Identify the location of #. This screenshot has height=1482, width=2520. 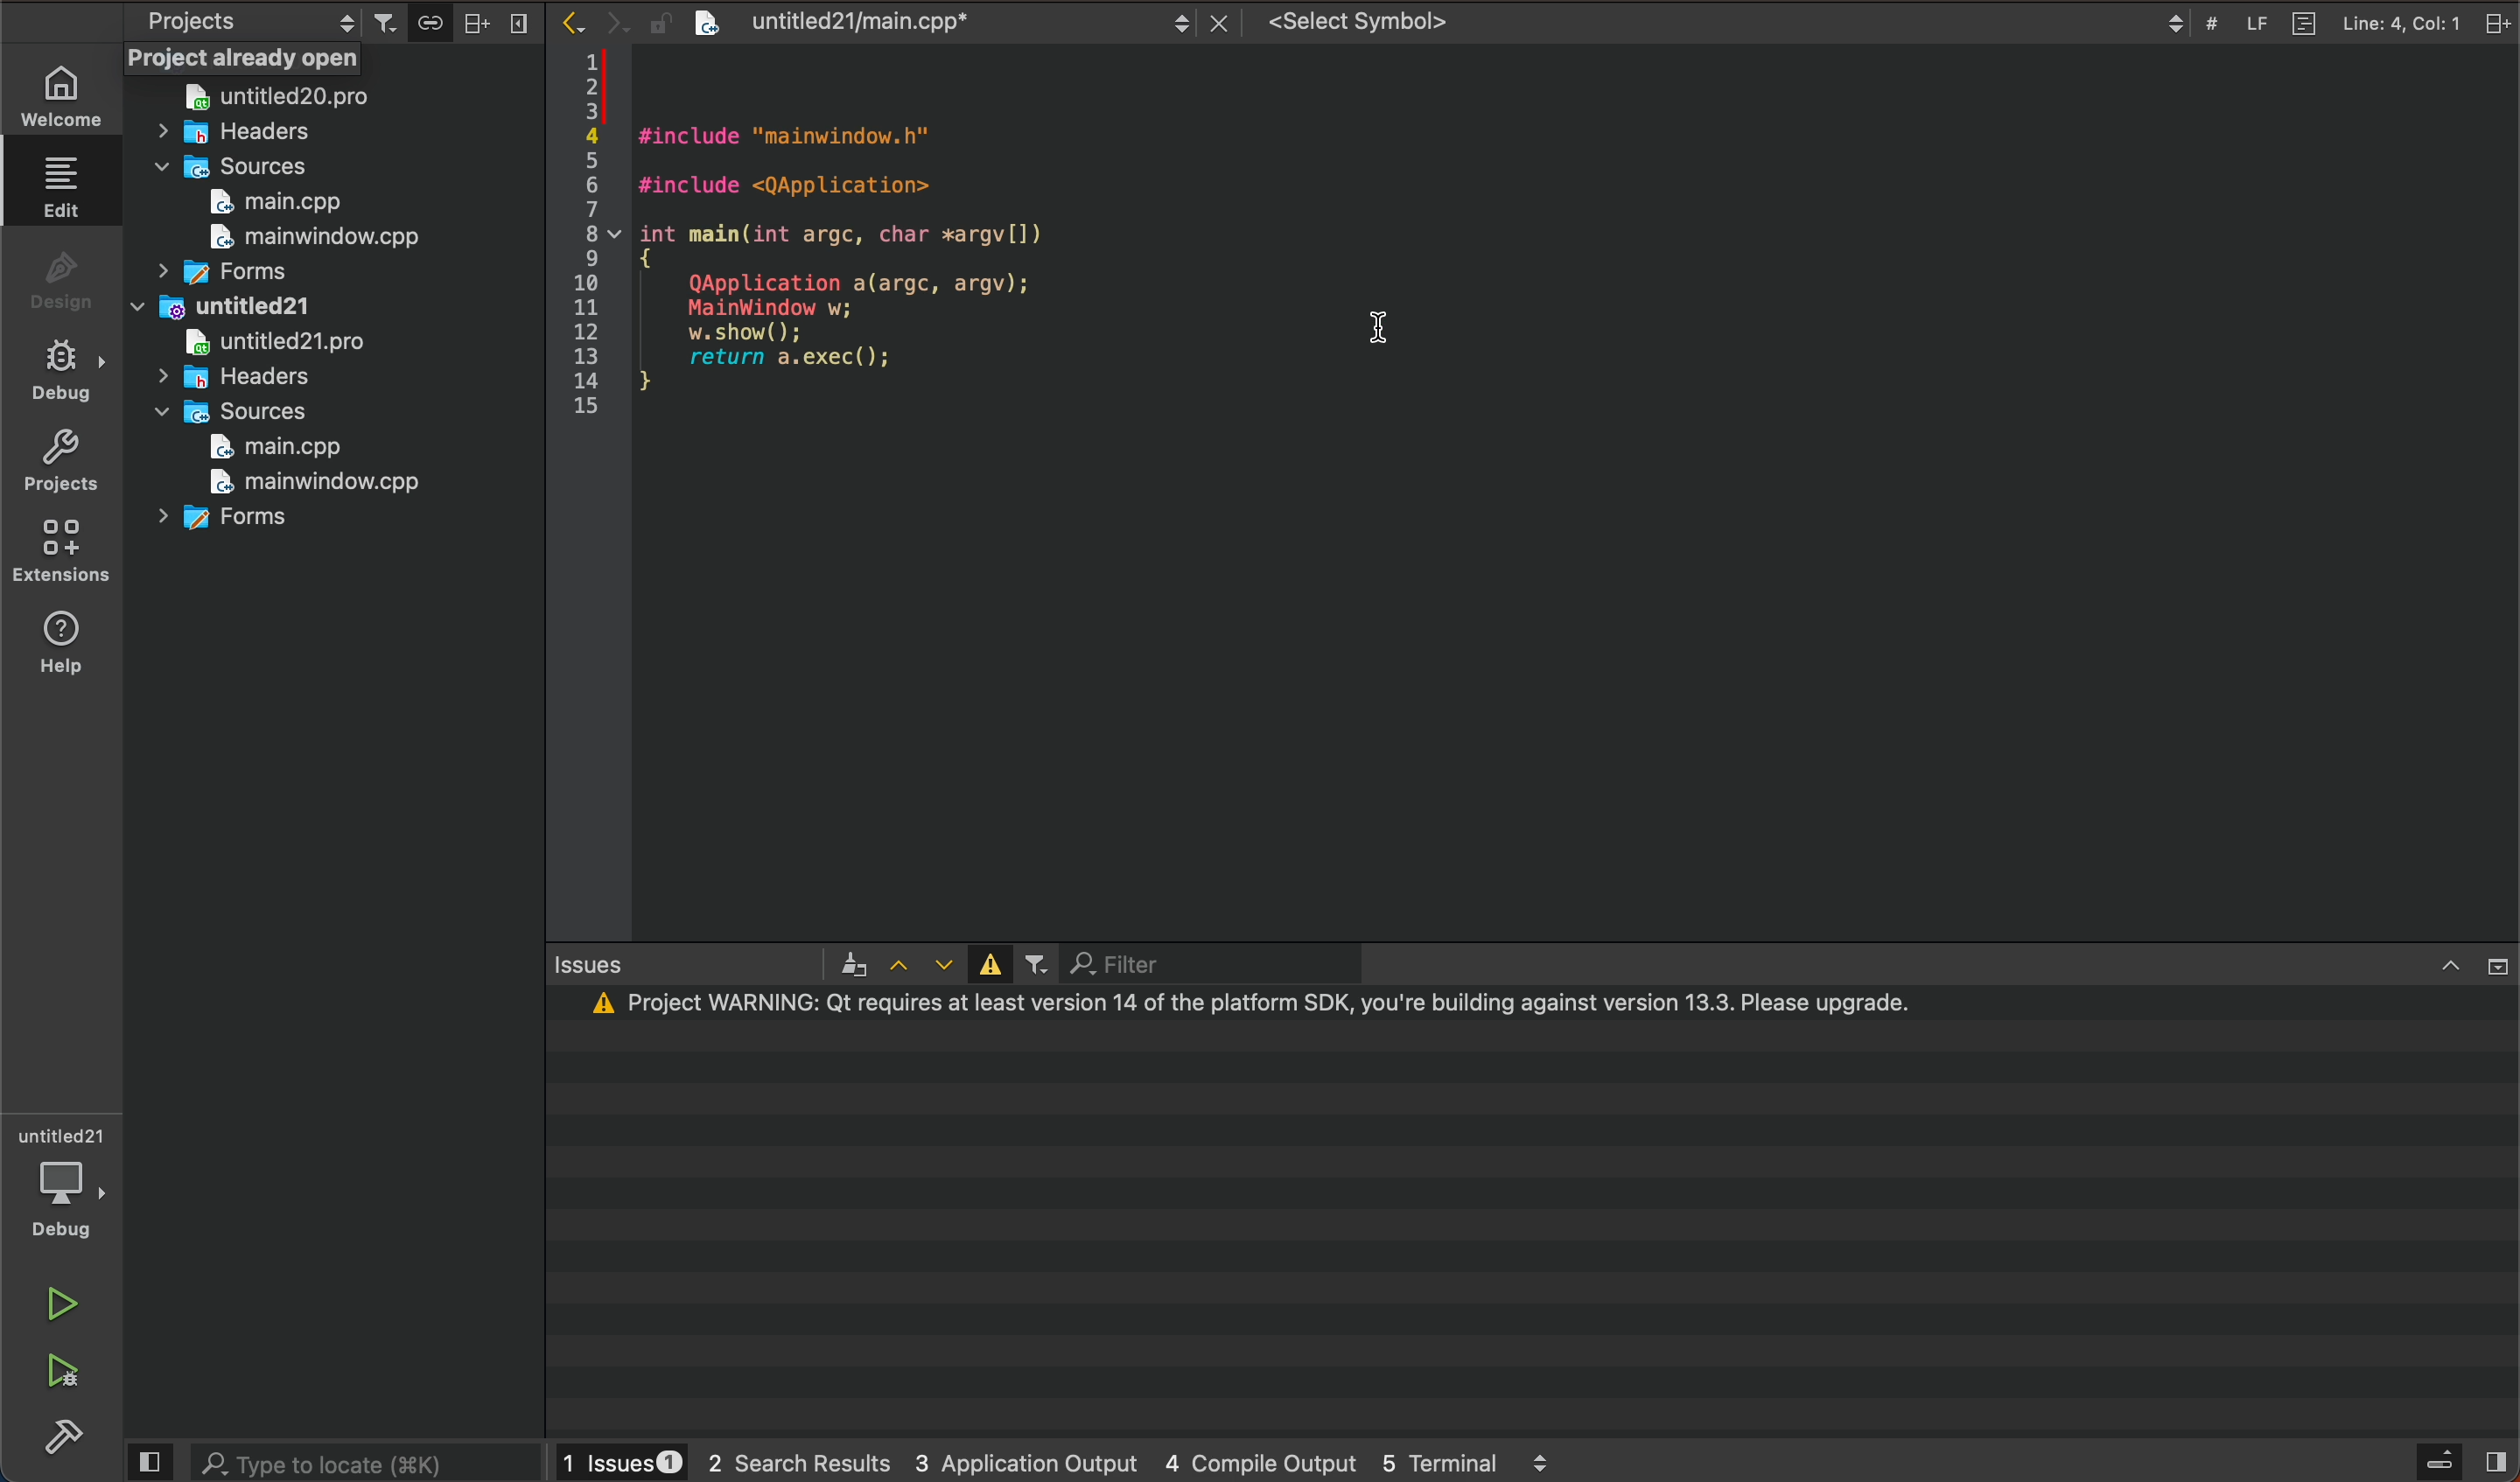
(2210, 18).